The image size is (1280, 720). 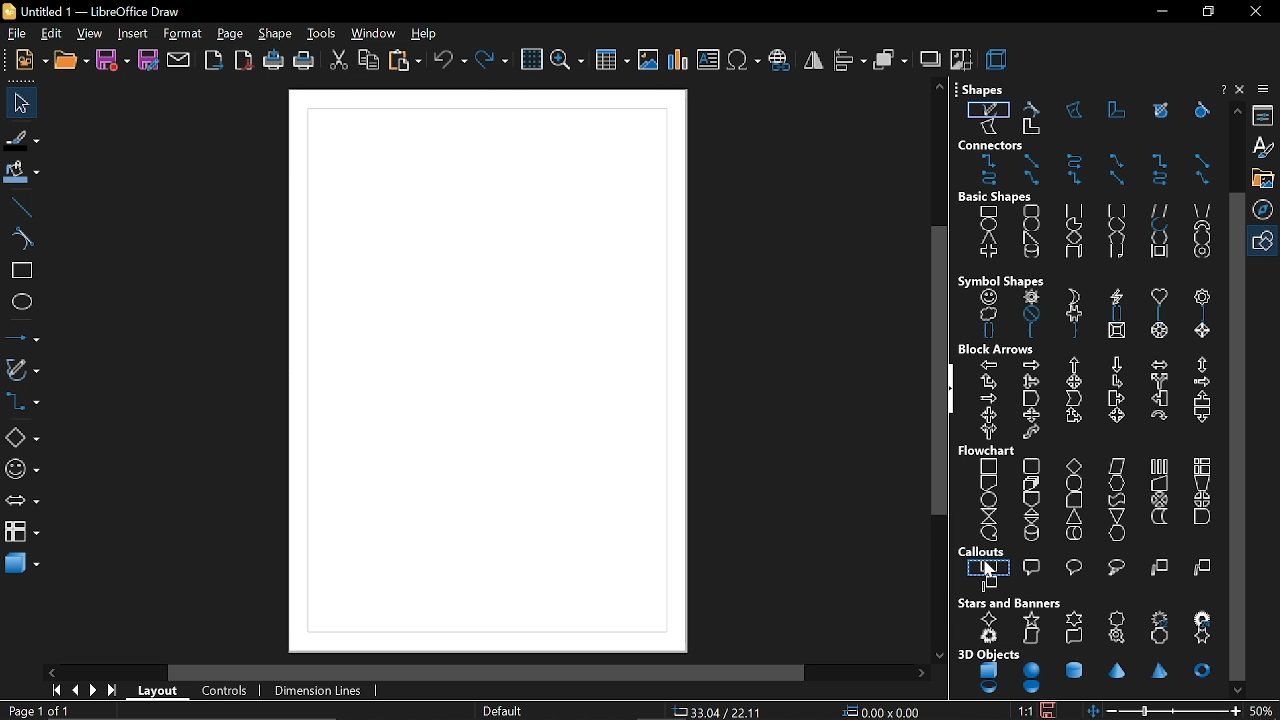 What do you see at coordinates (21, 139) in the screenshot?
I see `fill line` at bounding box center [21, 139].